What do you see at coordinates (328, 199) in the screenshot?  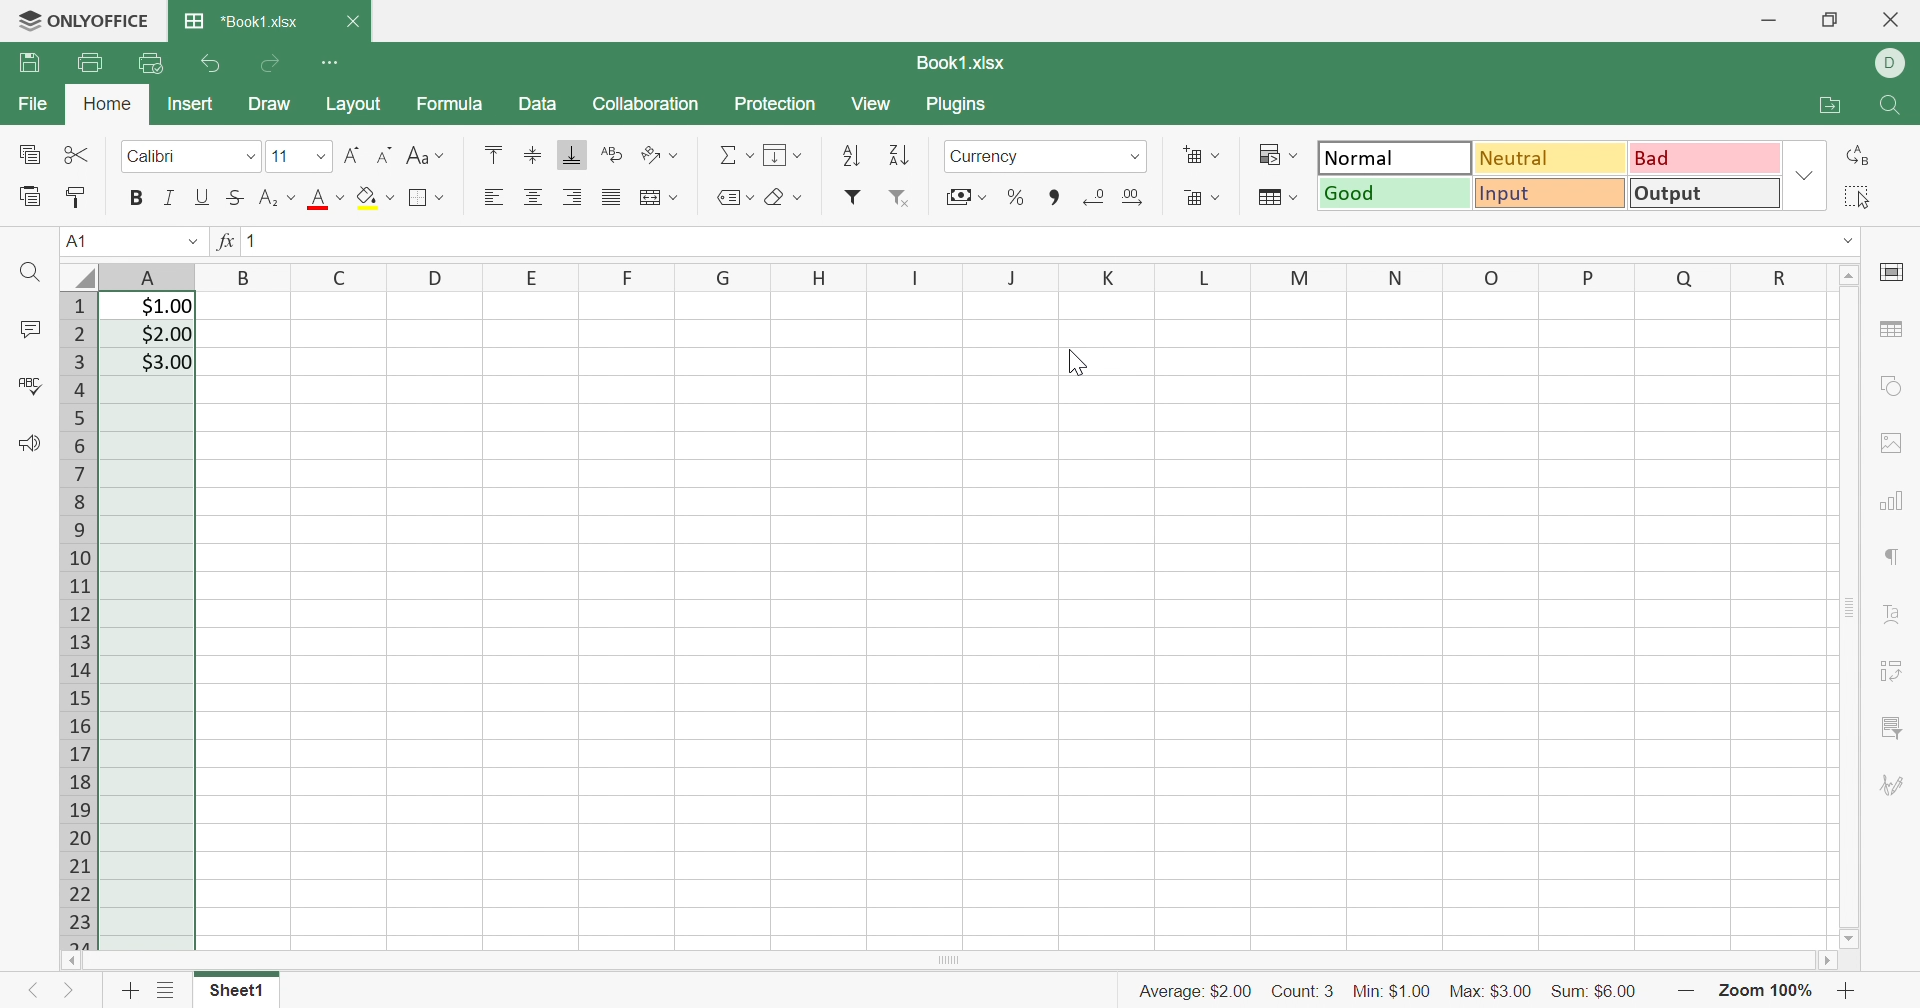 I see `Font` at bounding box center [328, 199].